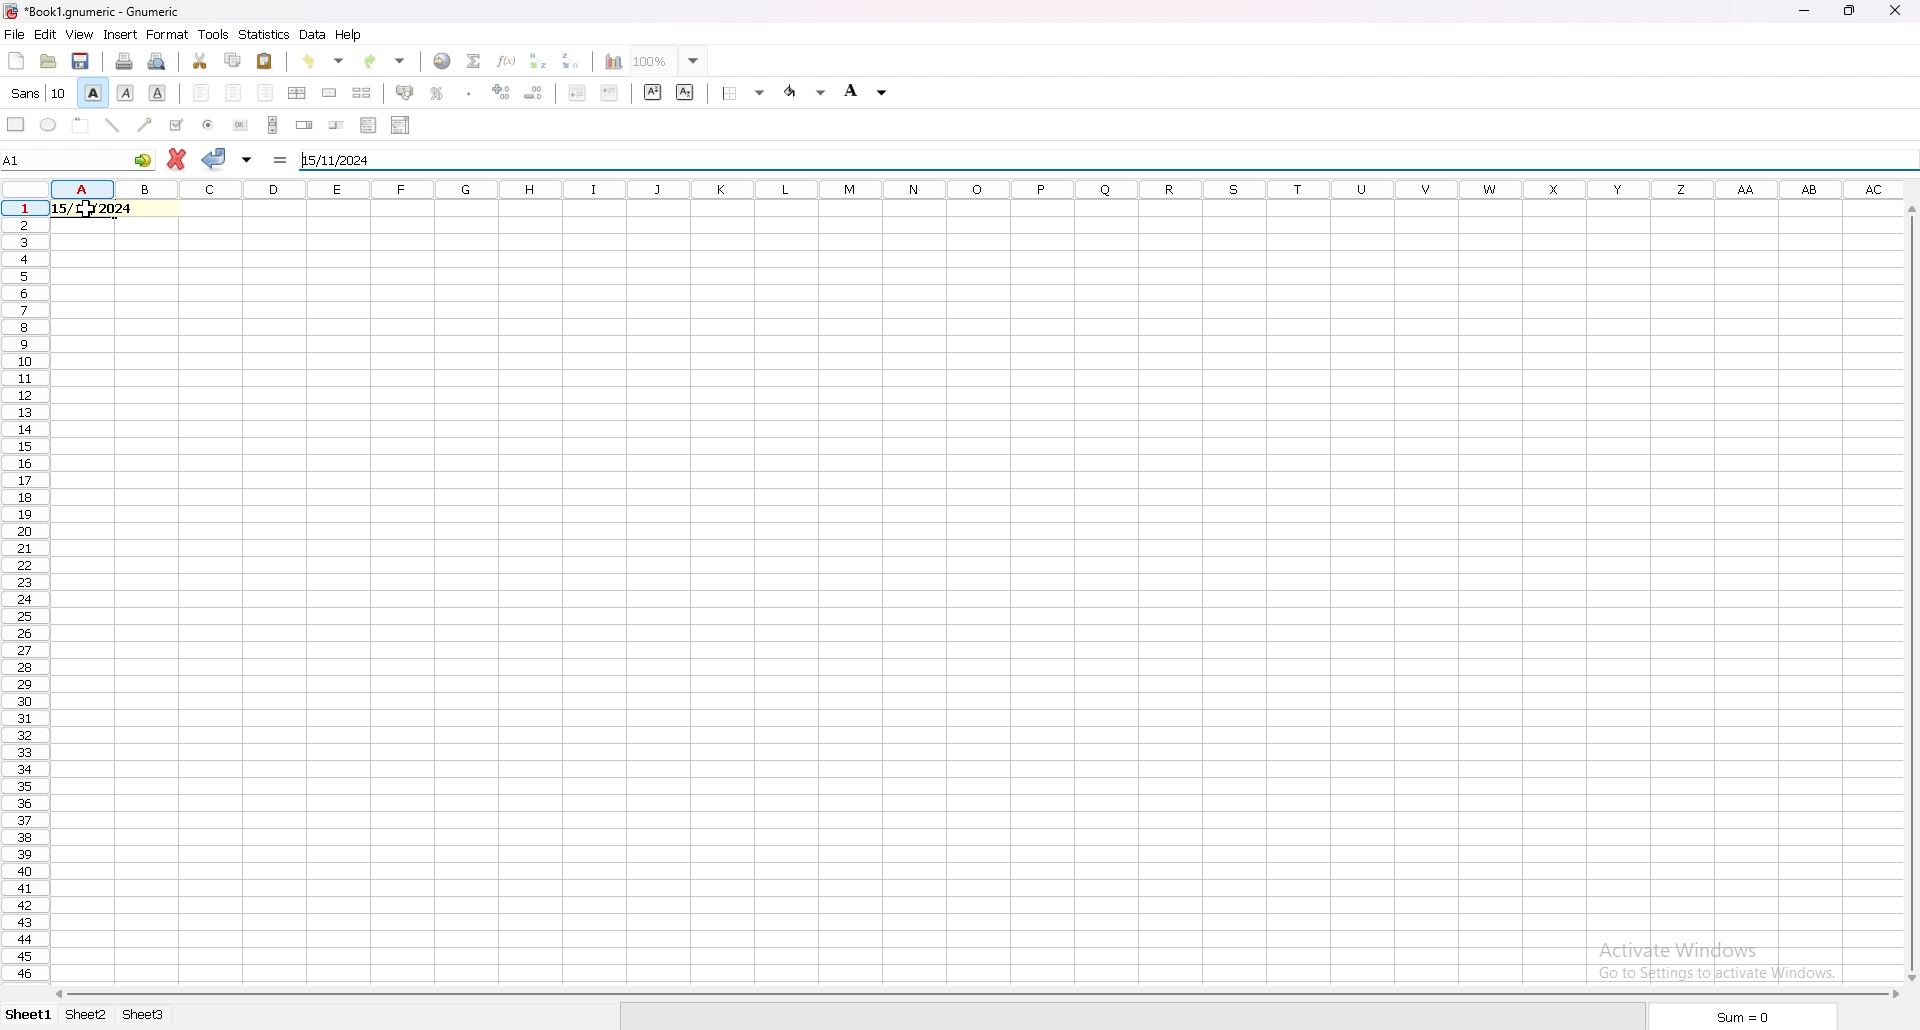 Image resolution: width=1920 pixels, height=1030 pixels. What do you see at coordinates (273, 125) in the screenshot?
I see `scroll` at bounding box center [273, 125].